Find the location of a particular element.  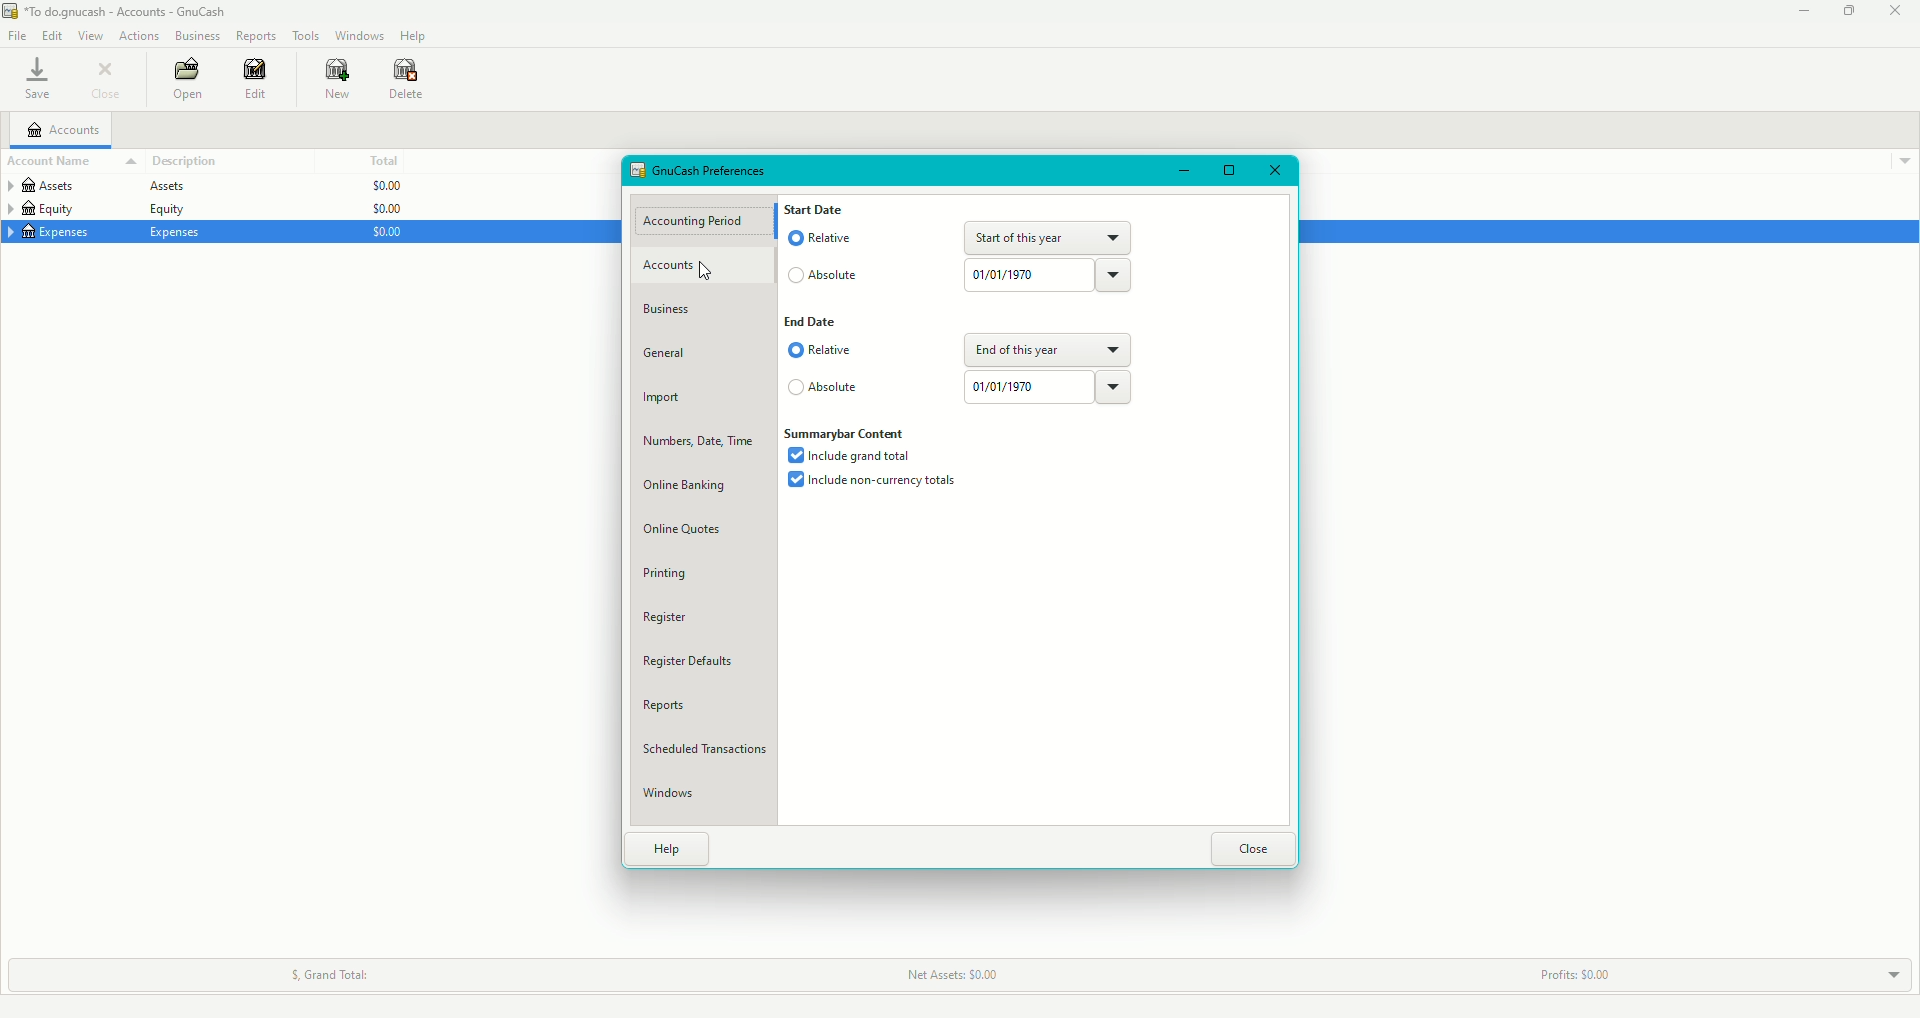

Restore is located at coordinates (1227, 172).